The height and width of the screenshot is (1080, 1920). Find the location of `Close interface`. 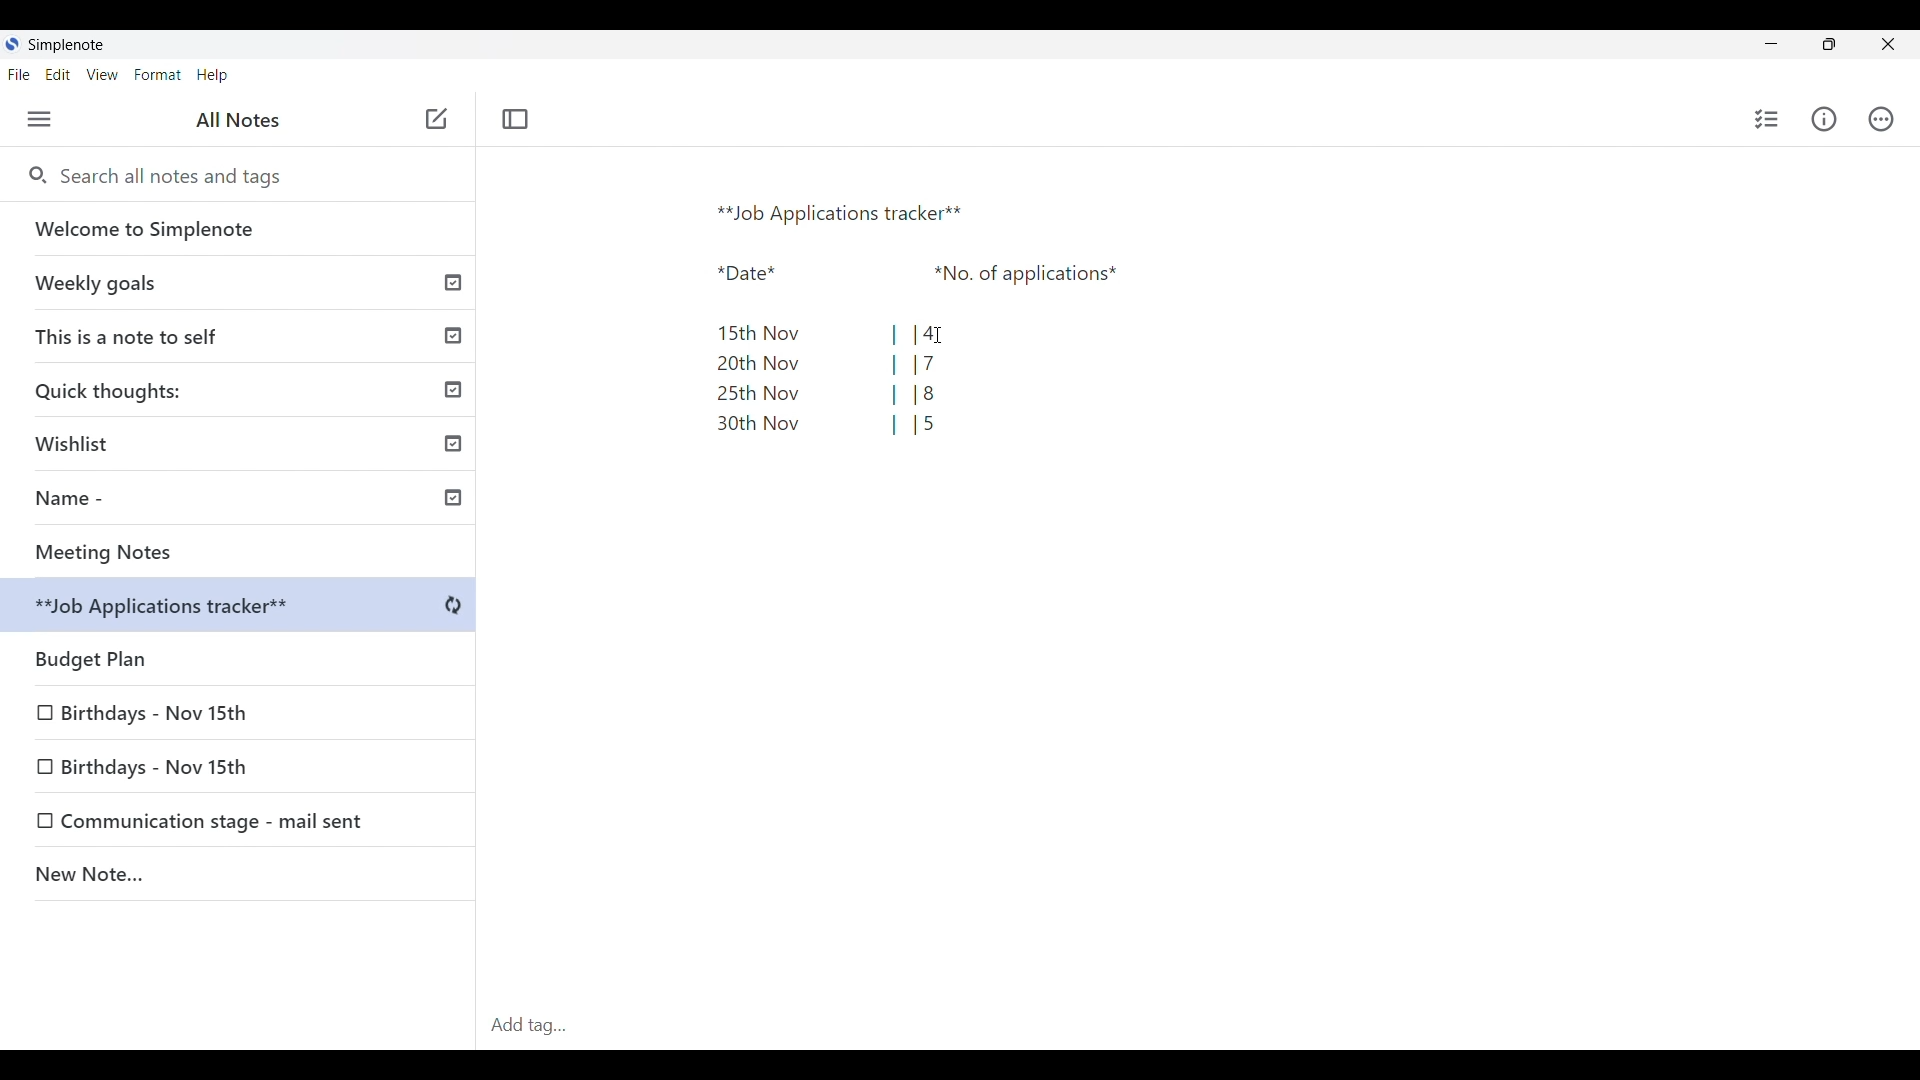

Close interface is located at coordinates (1647, 45).